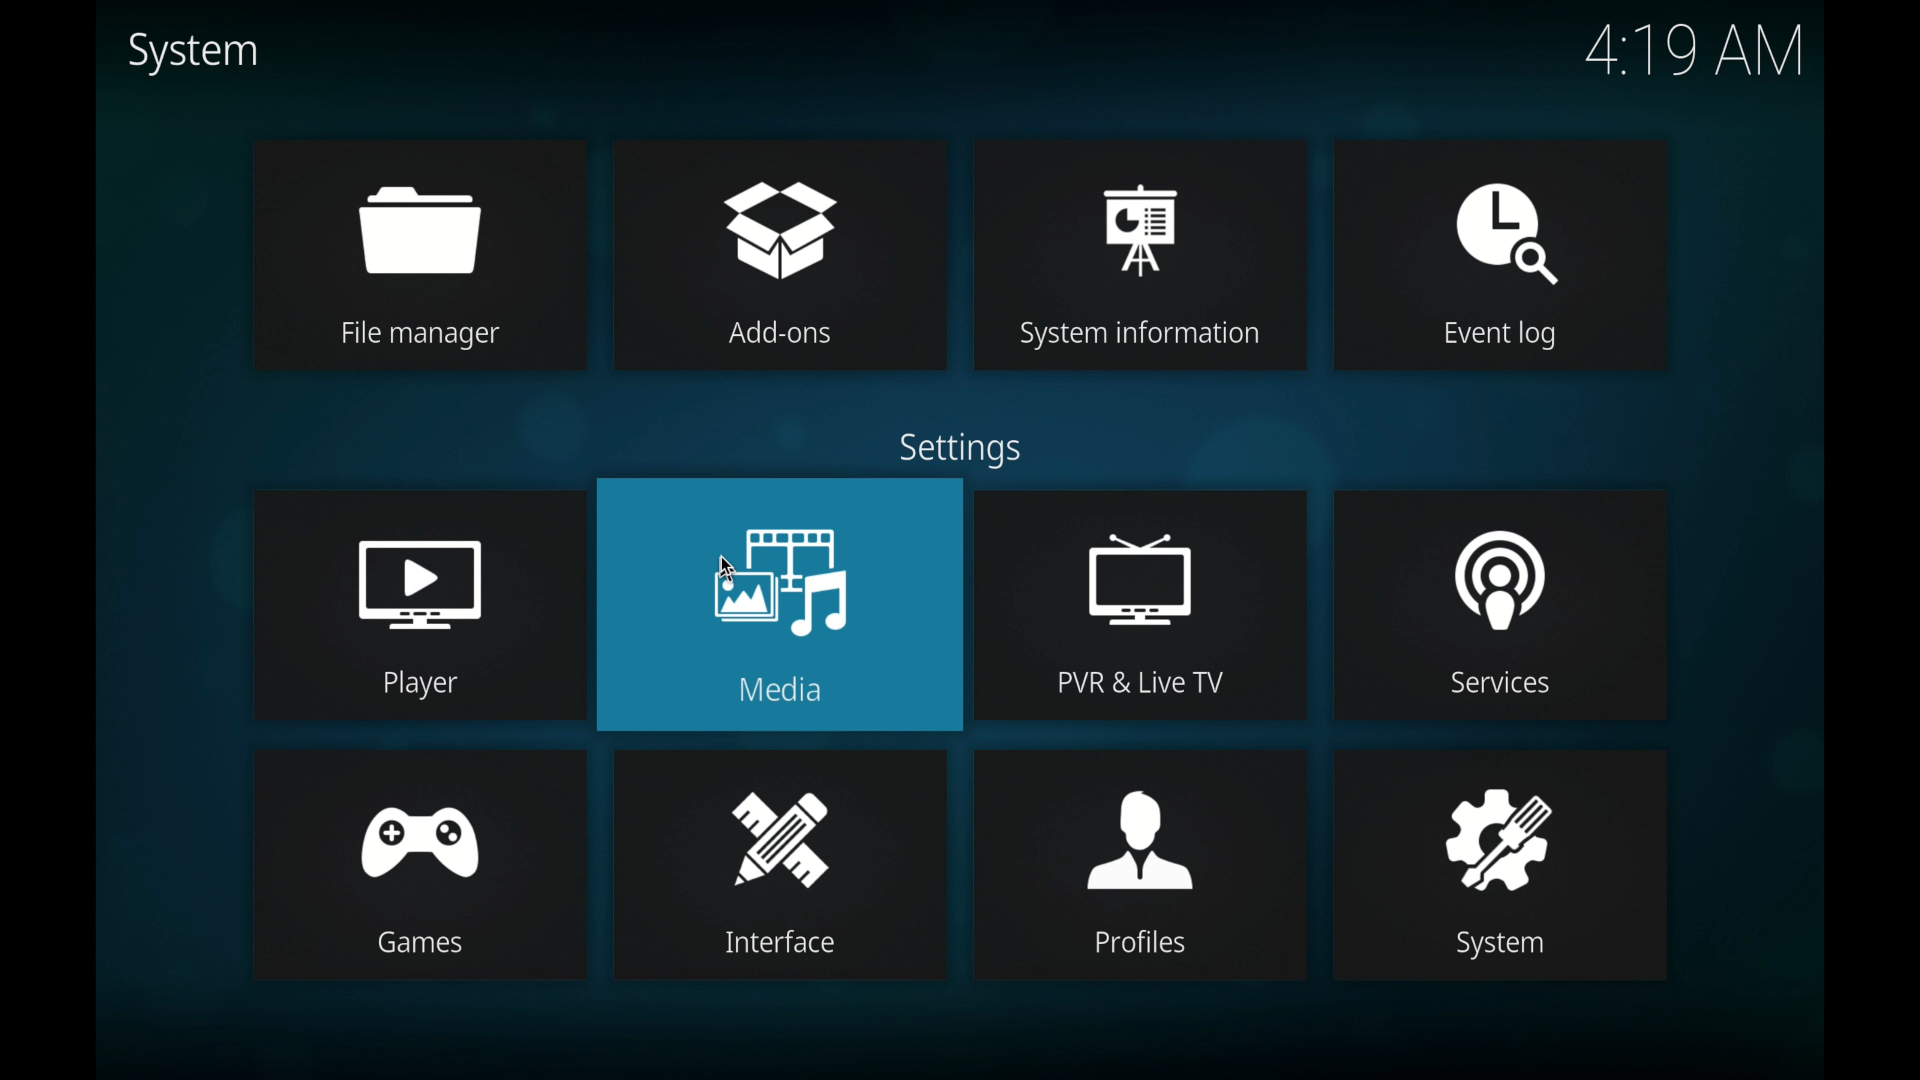  Describe the element at coordinates (1496, 603) in the screenshot. I see `services` at that location.